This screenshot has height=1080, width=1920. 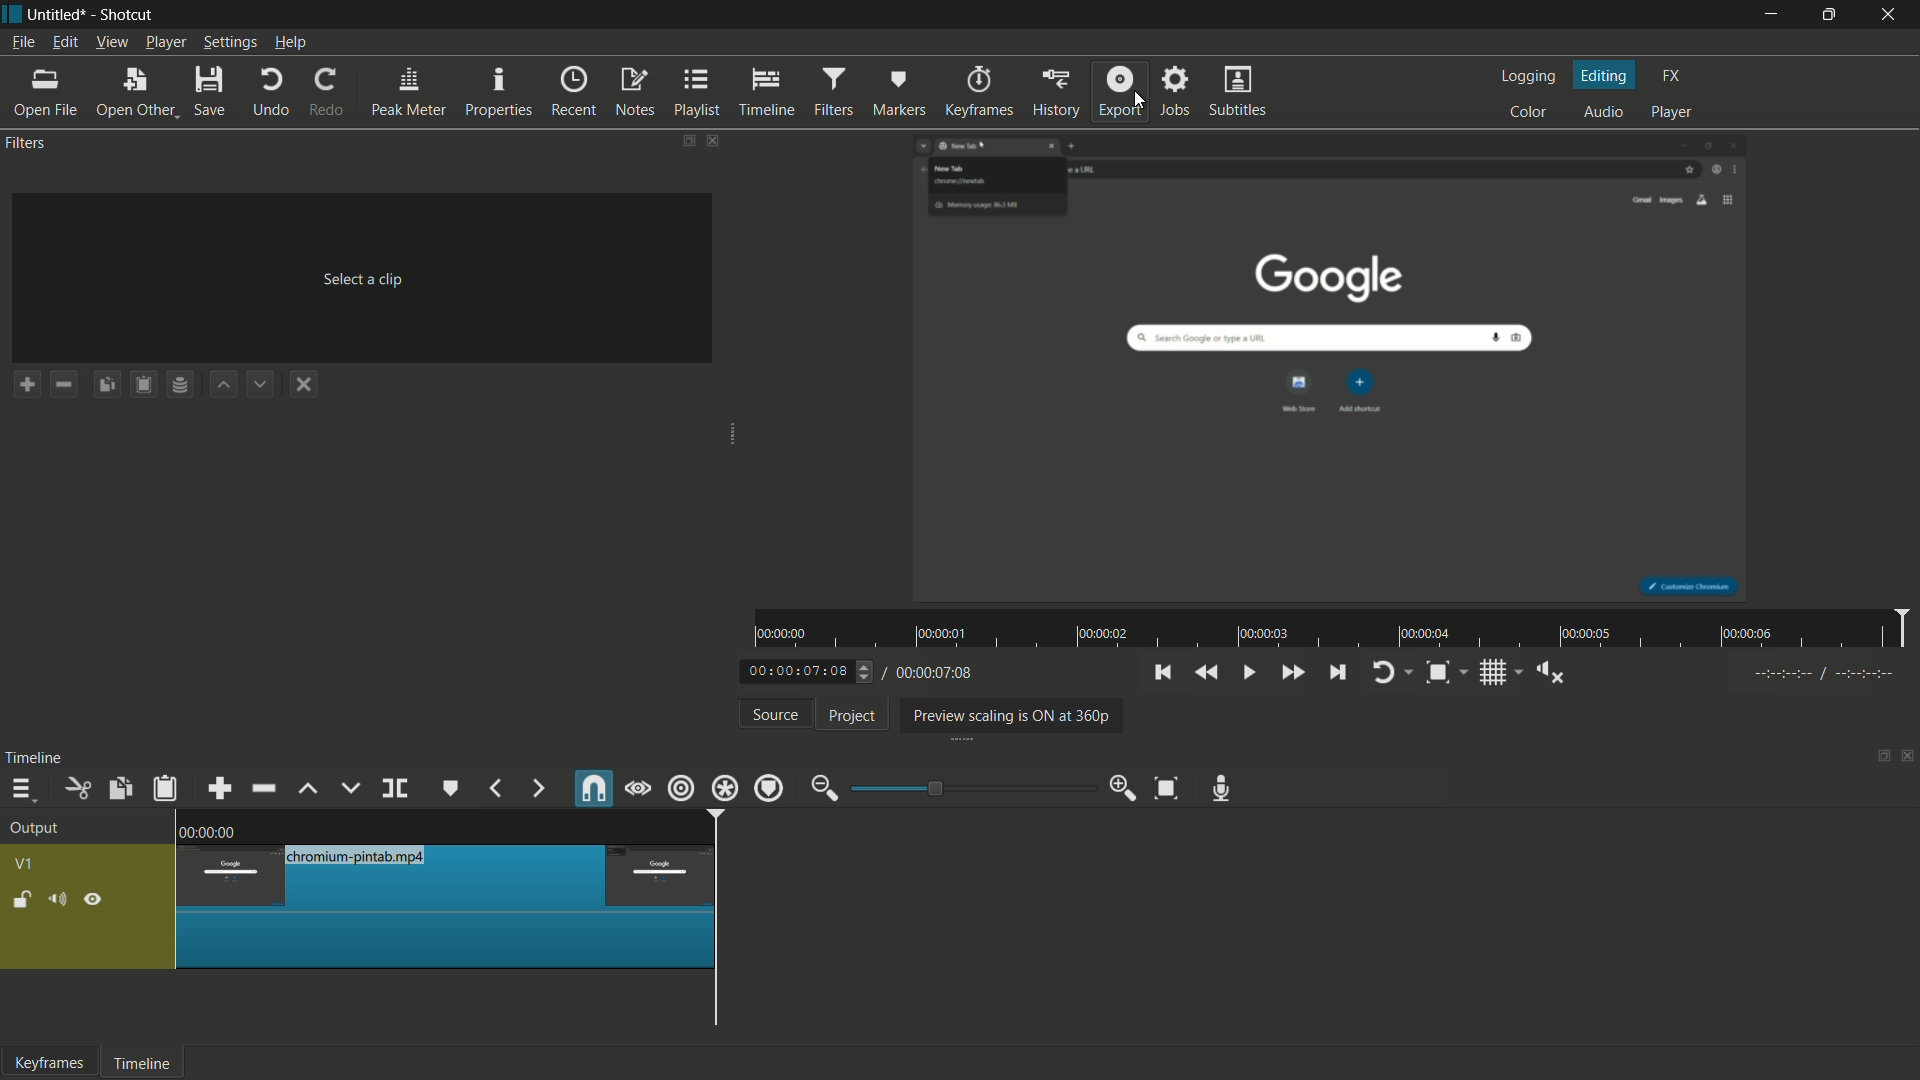 I want to click on add a filter, so click(x=27, y=384).